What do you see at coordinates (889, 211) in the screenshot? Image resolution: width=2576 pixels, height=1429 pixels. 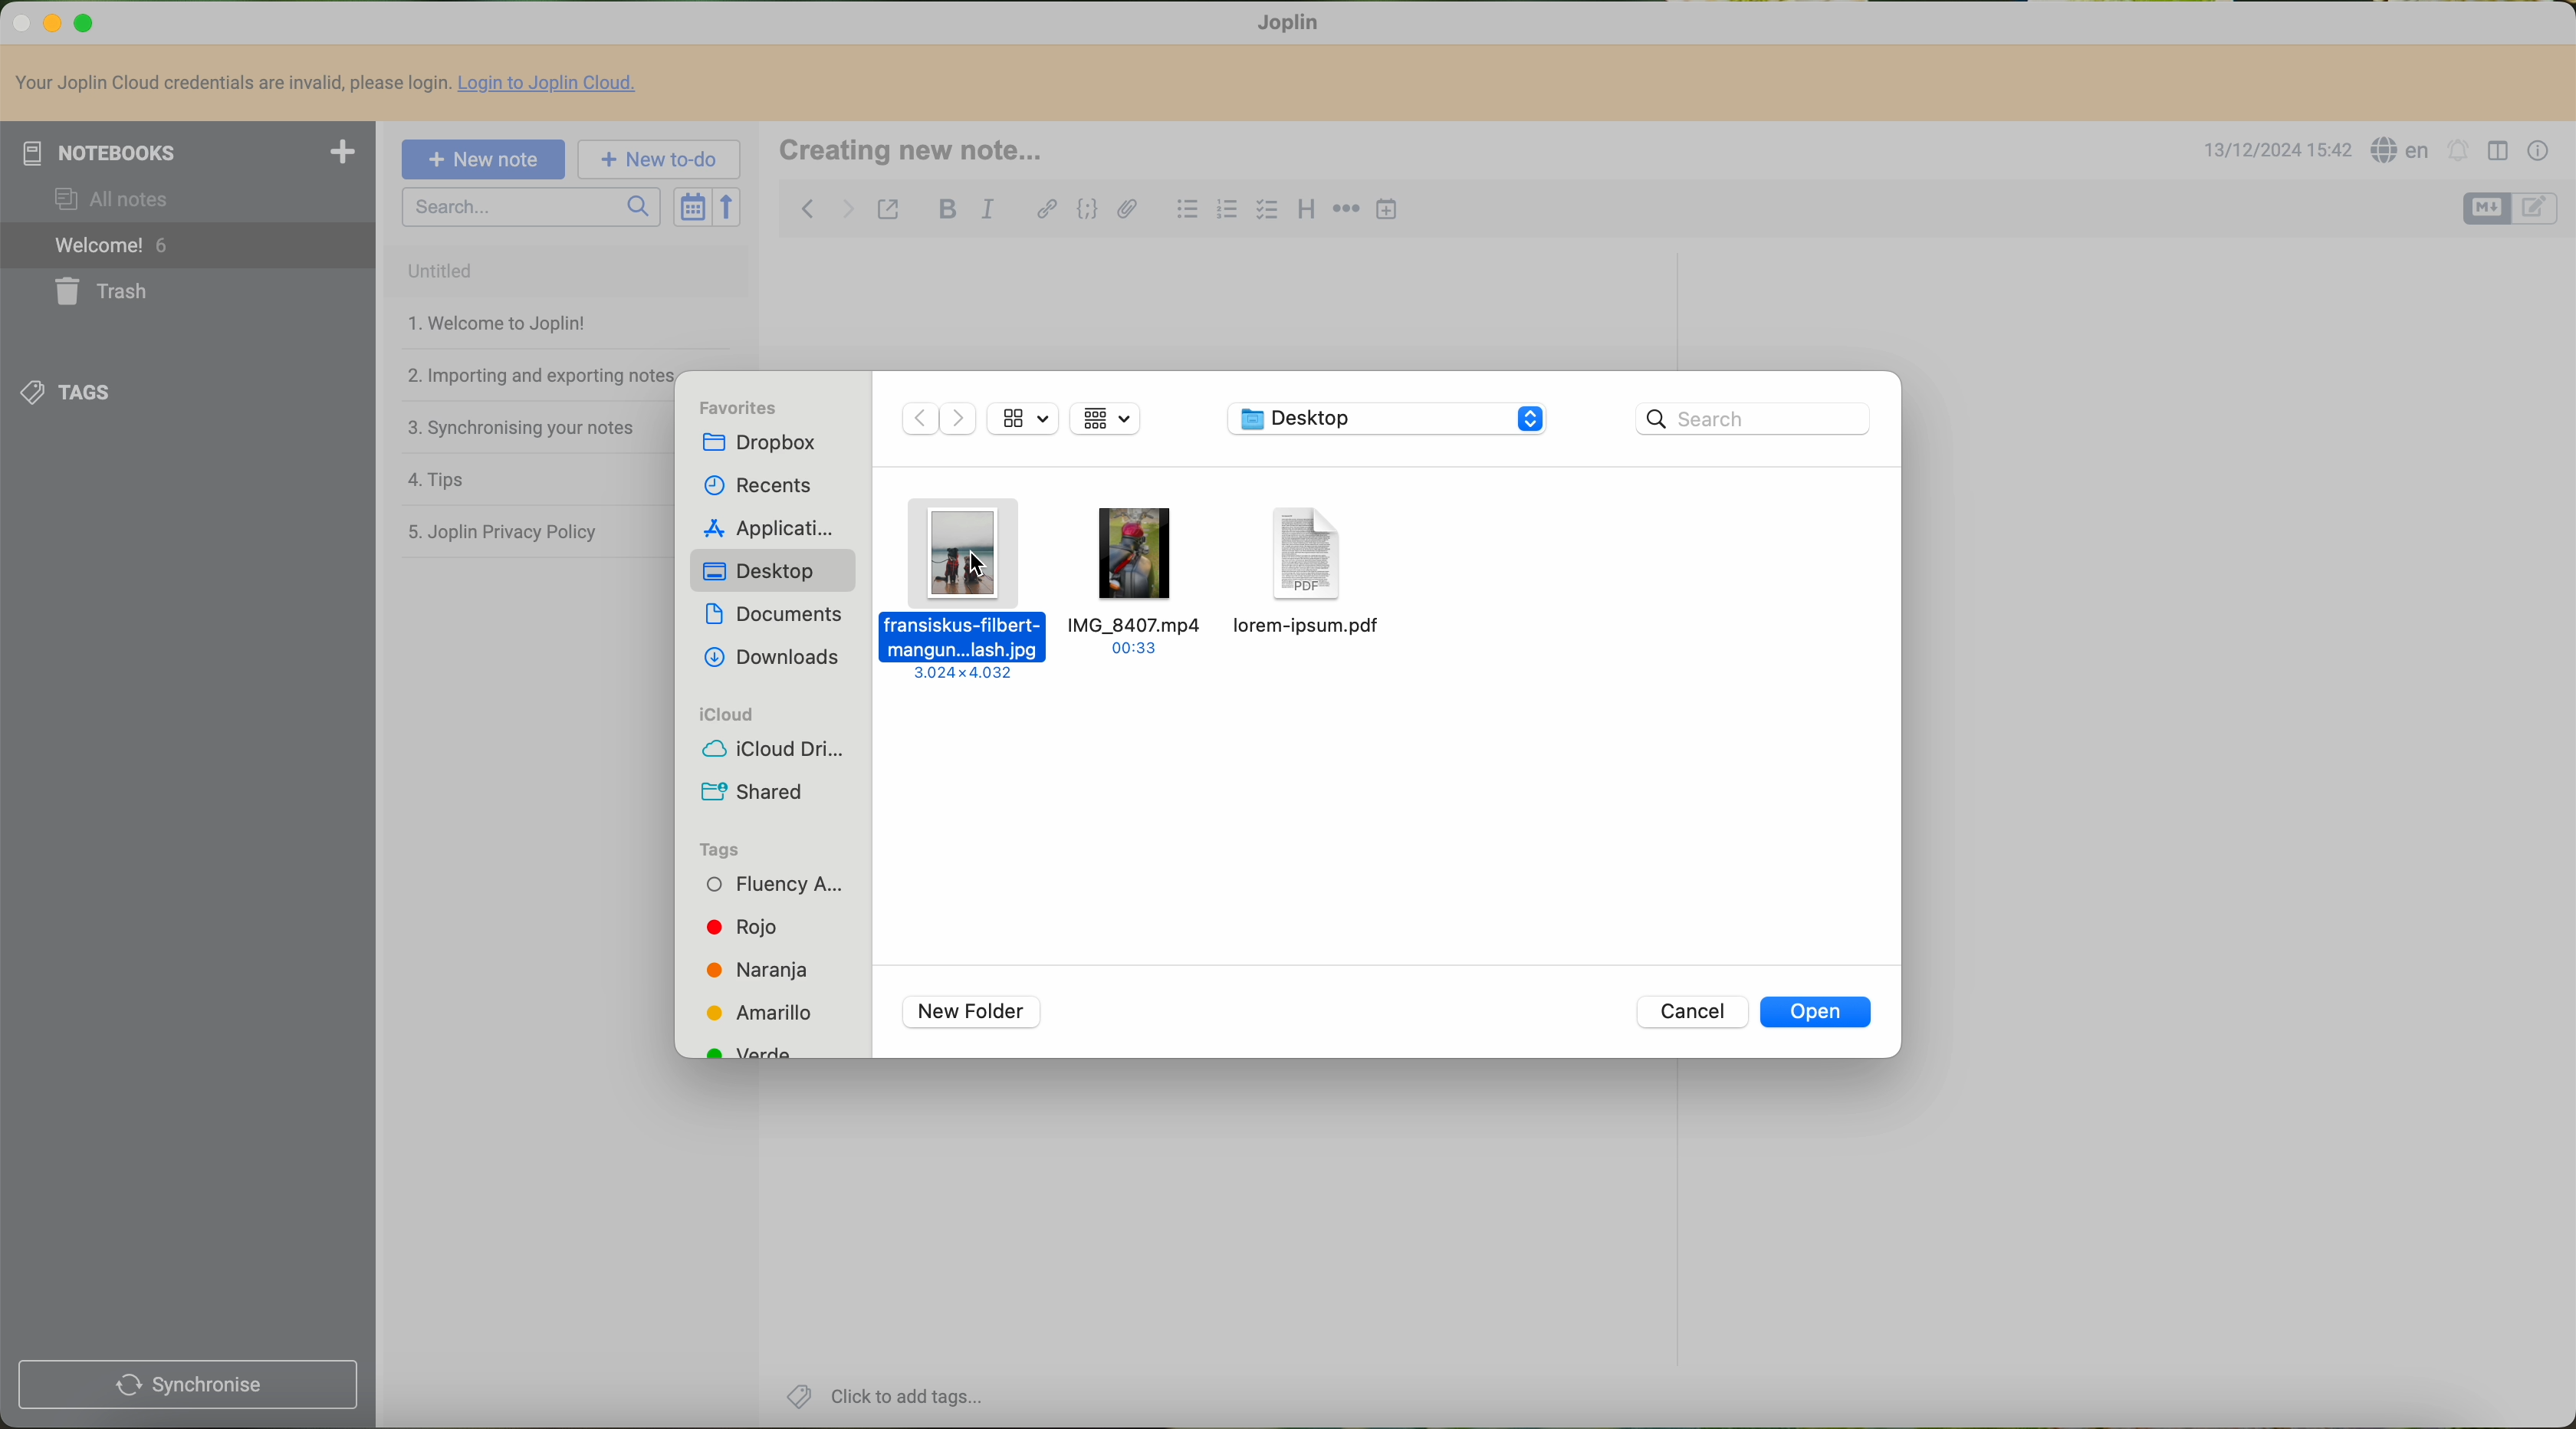 I see `toggle external editing` at bounding box center [889, 211].